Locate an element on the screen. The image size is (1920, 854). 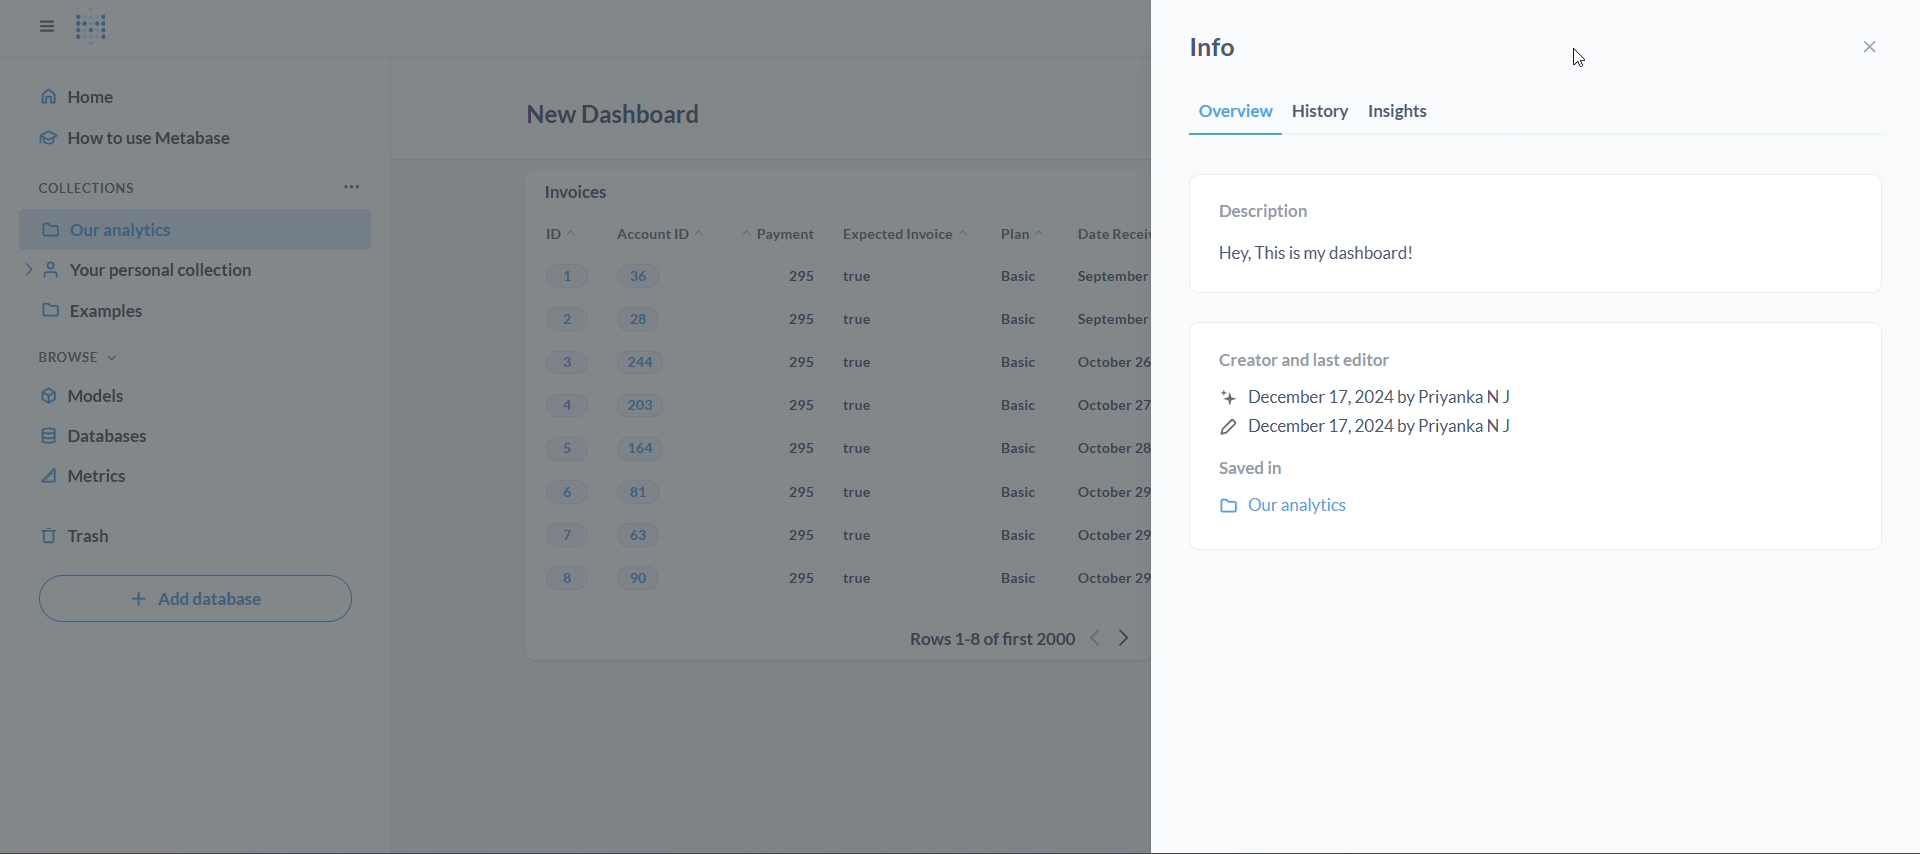
true is located at coordinates (869, 320).